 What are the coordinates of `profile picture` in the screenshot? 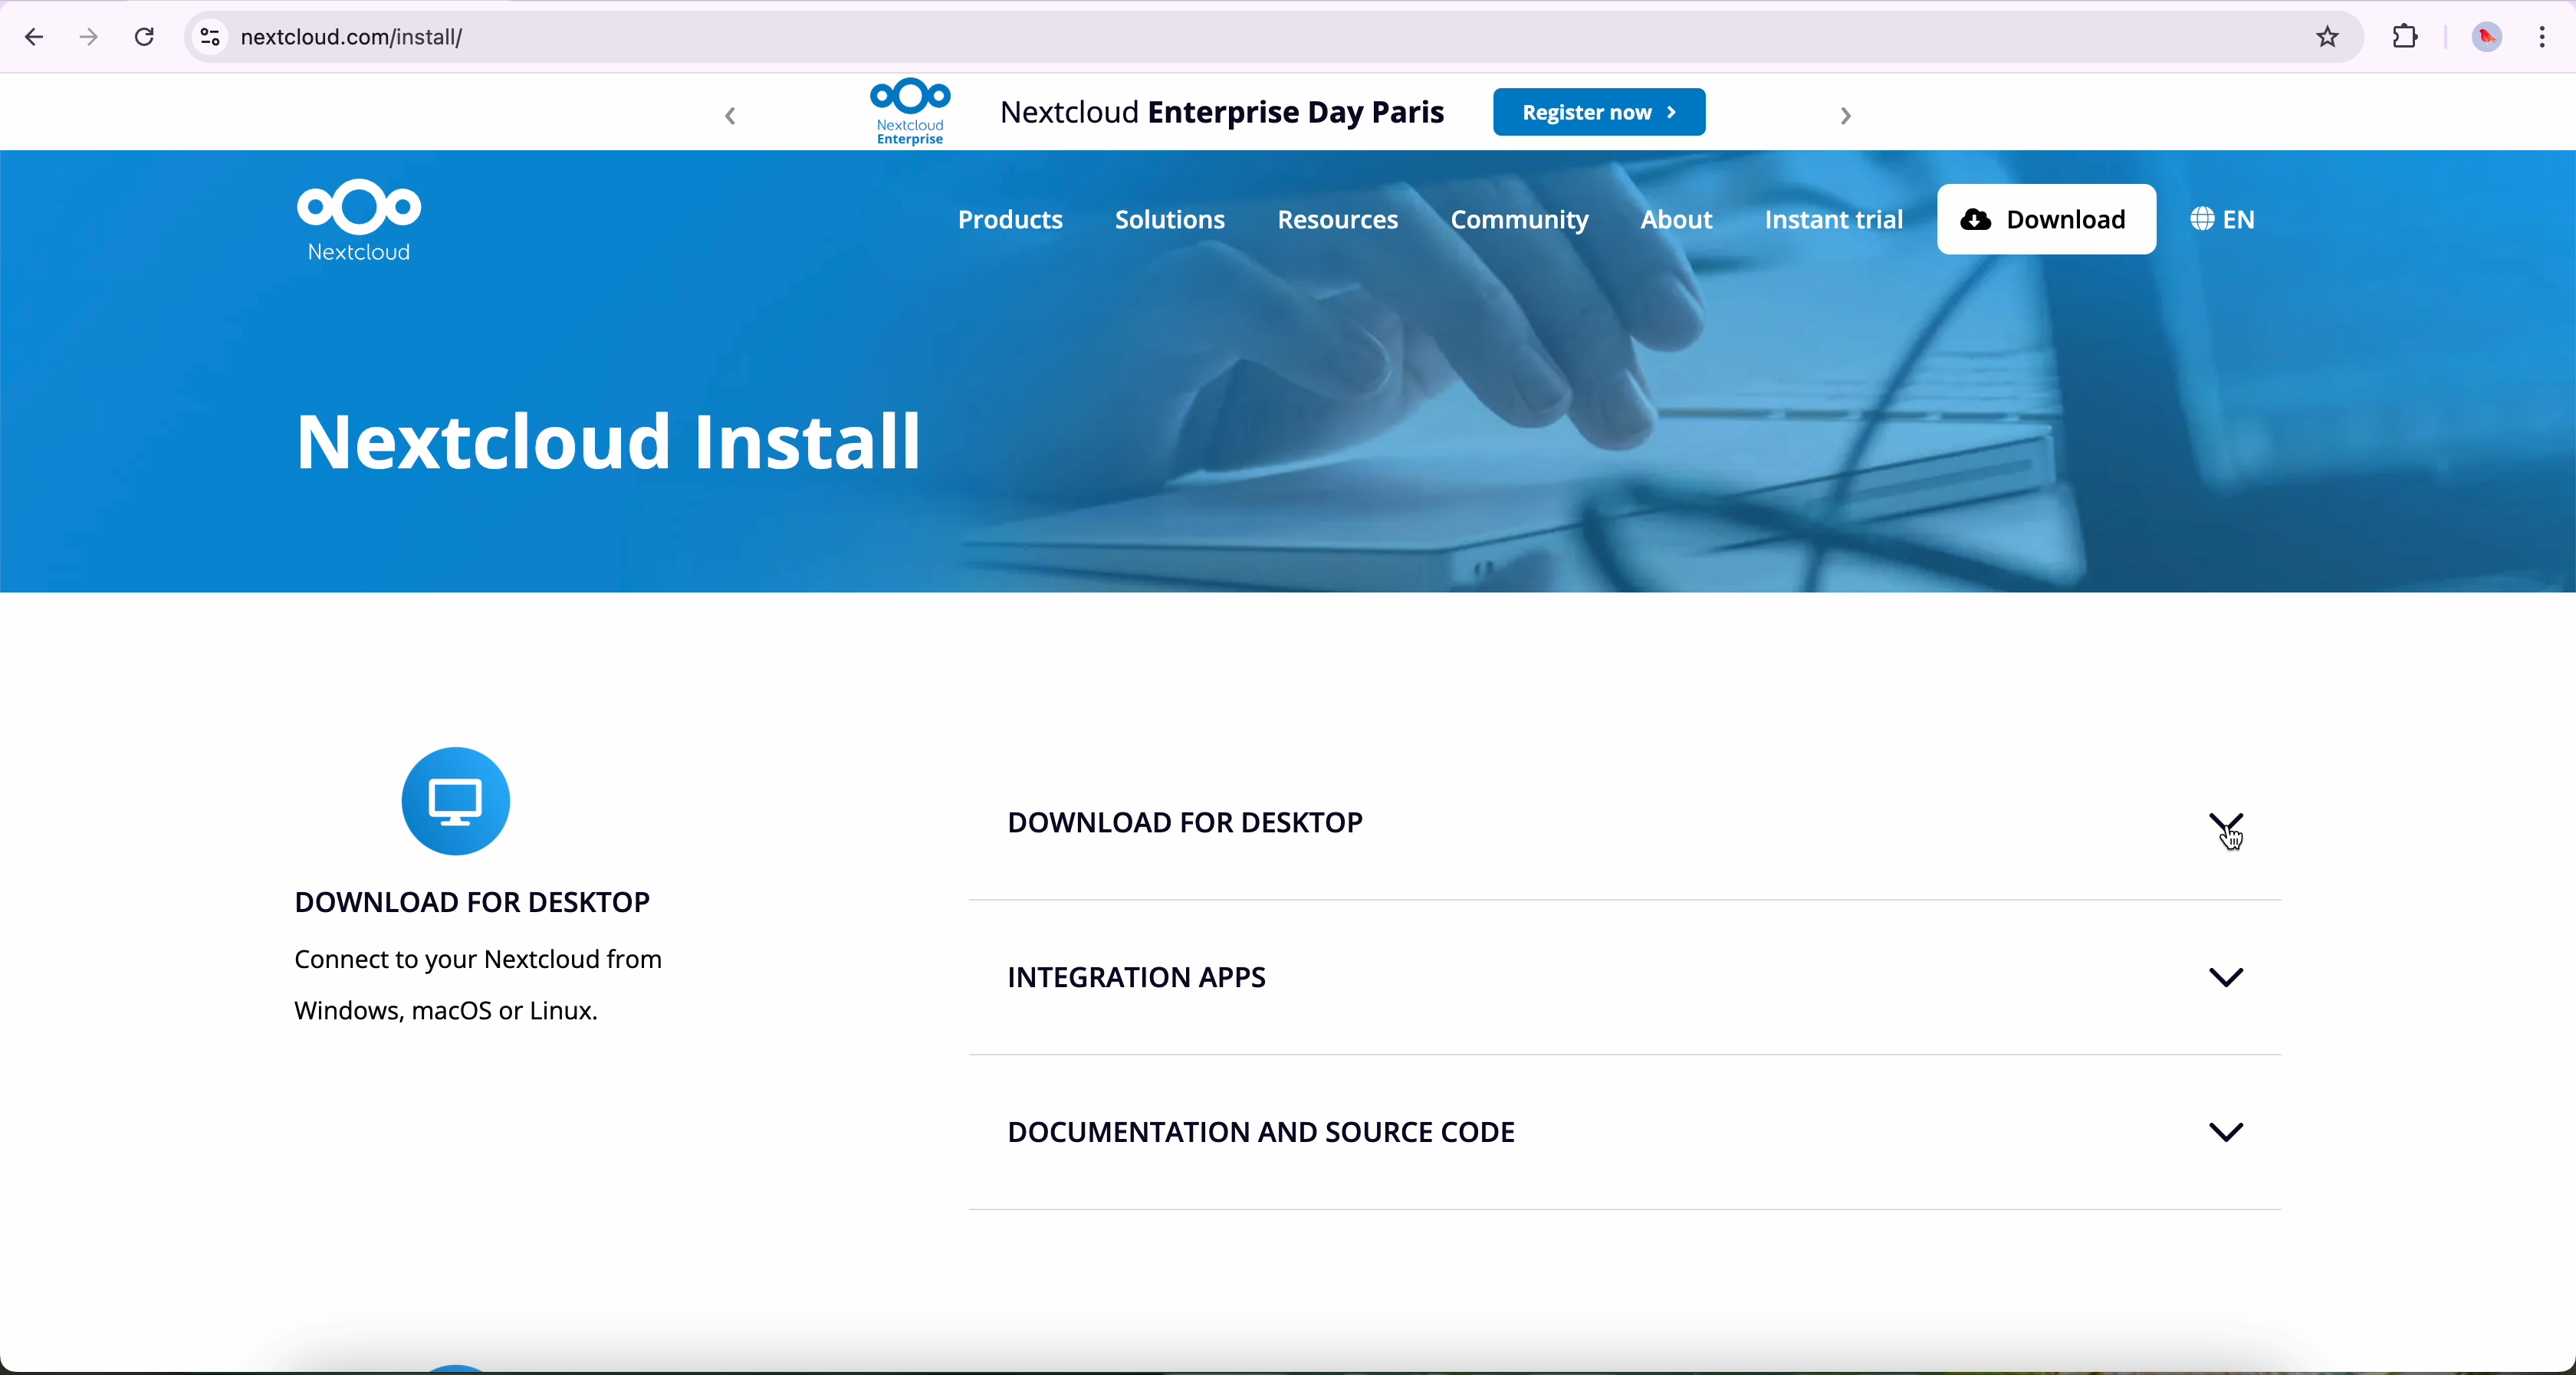 It's located at (2487, 37).